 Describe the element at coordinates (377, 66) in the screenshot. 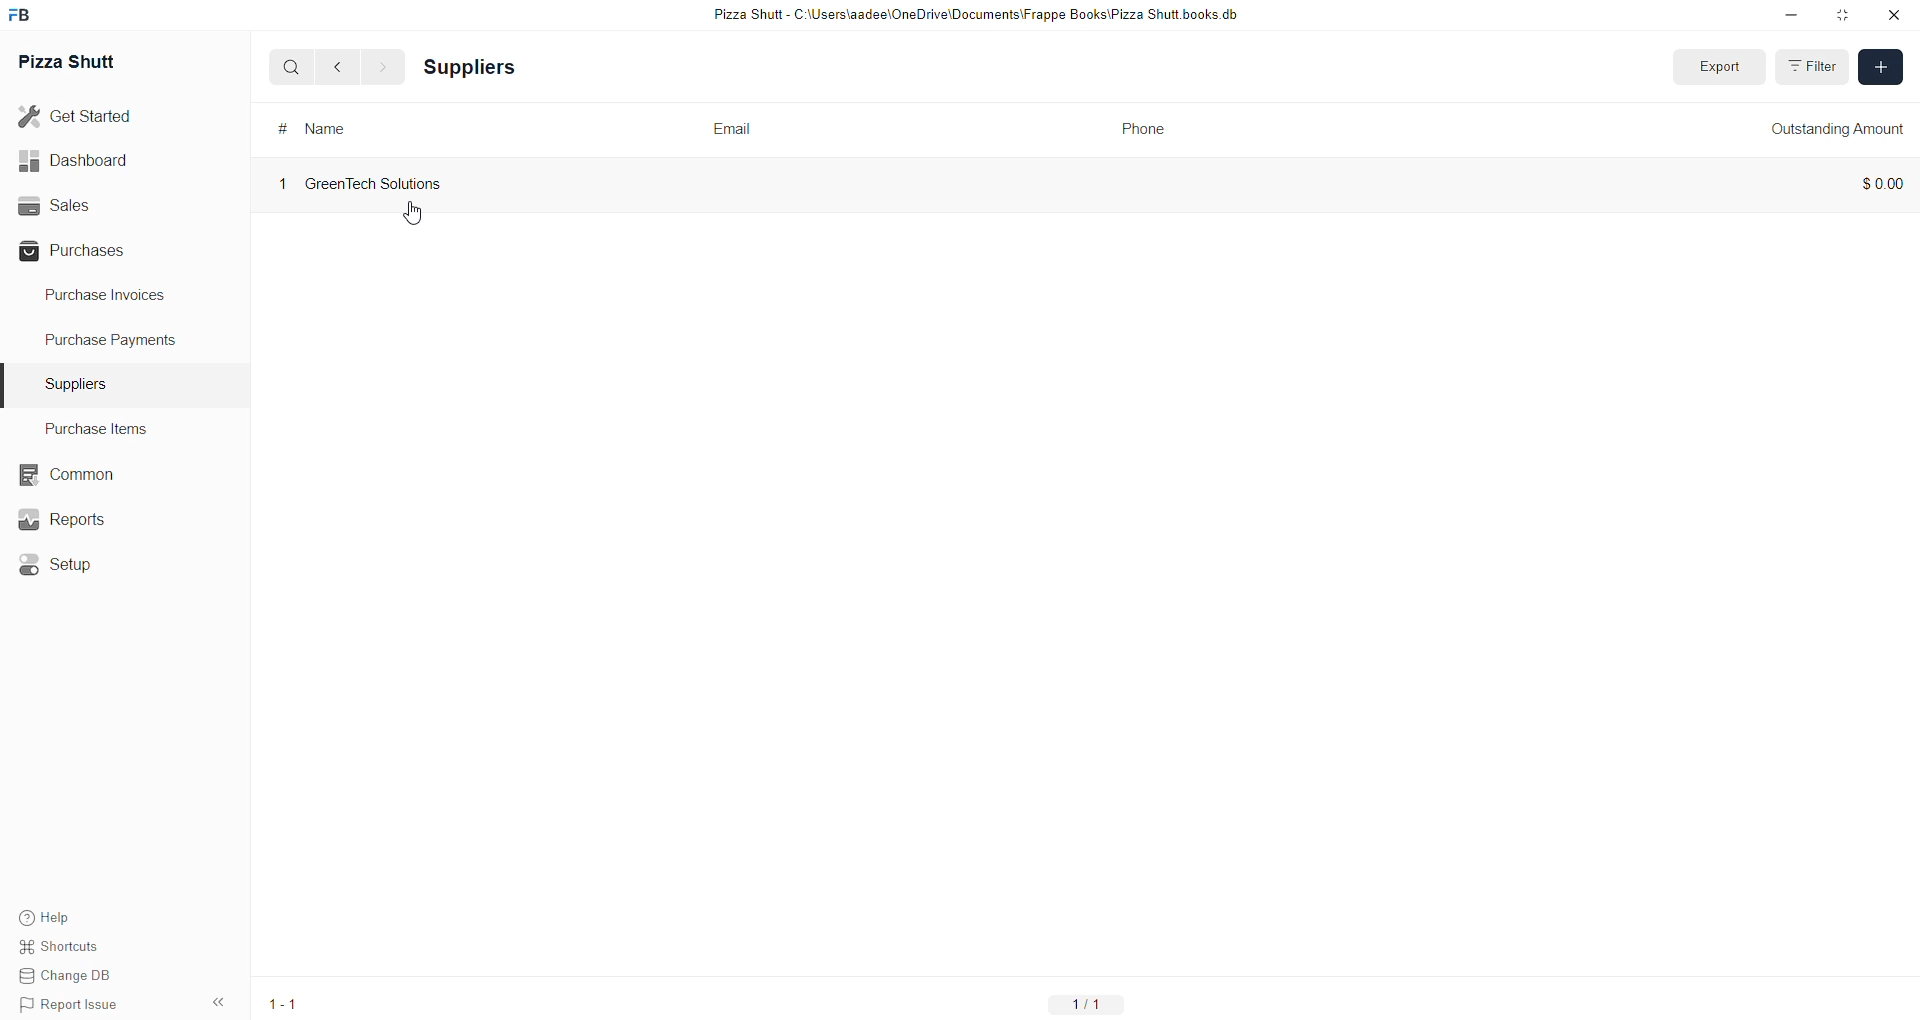

I see `next page` at that location.